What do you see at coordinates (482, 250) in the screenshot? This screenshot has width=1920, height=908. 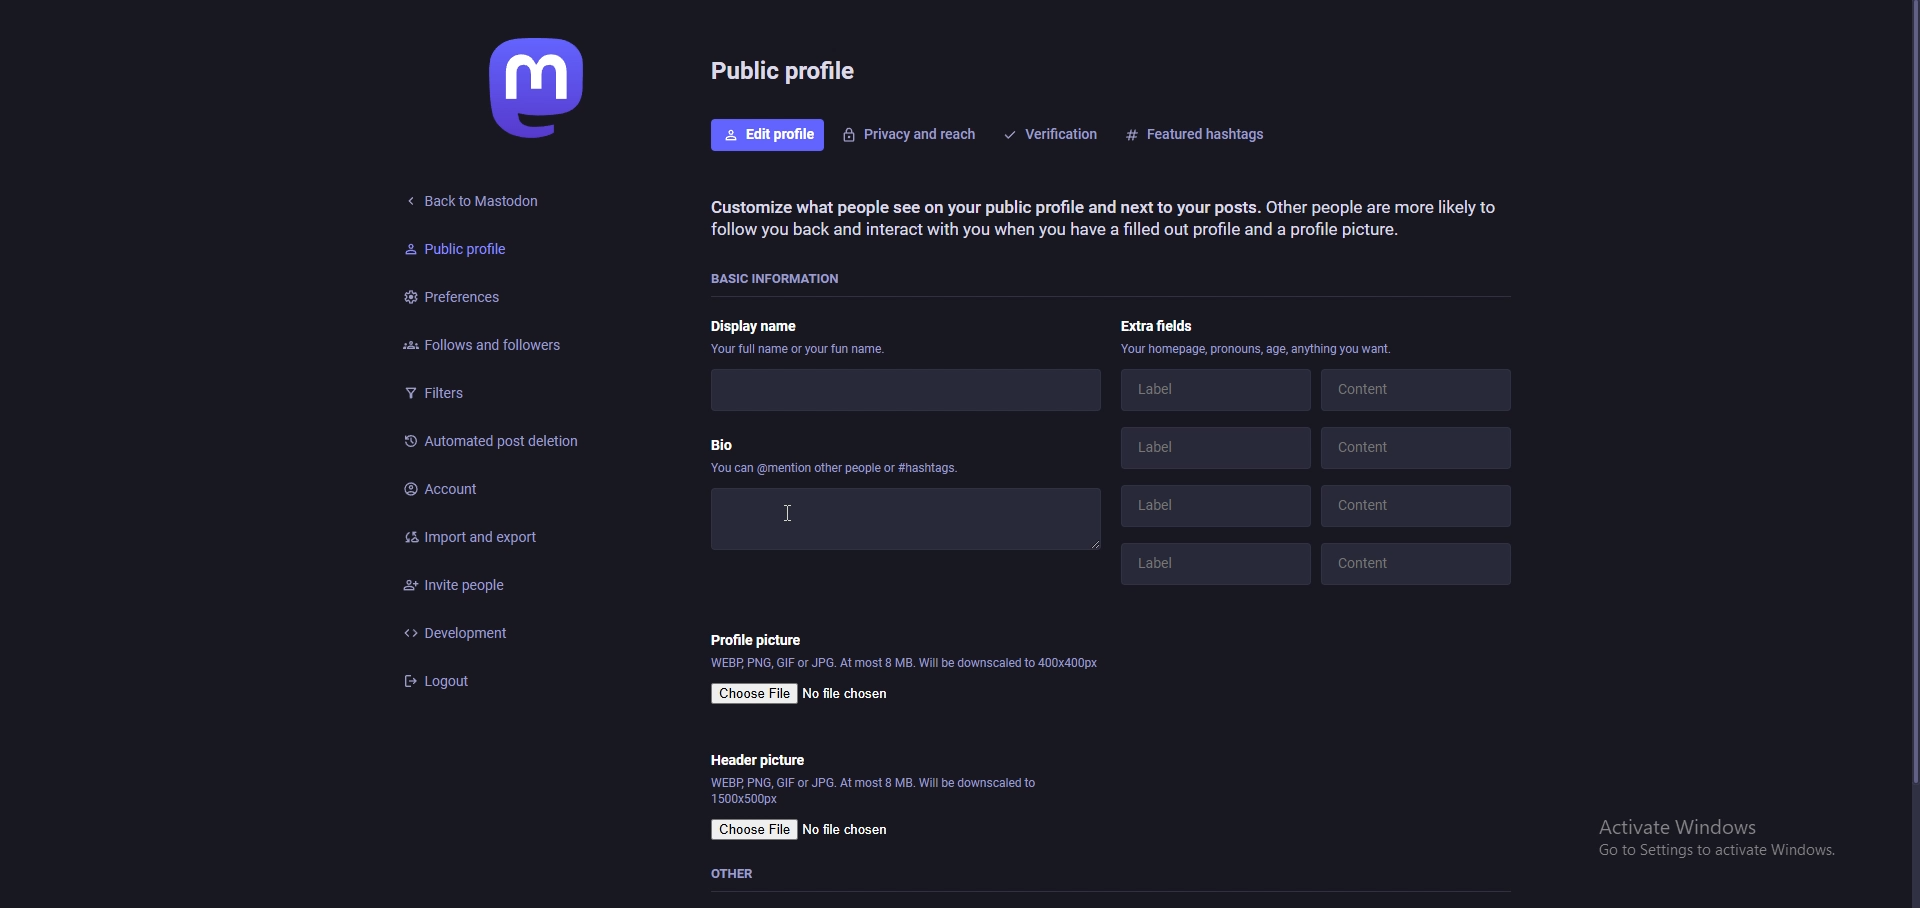 I see `public profile` at bounding box center [482, 250].